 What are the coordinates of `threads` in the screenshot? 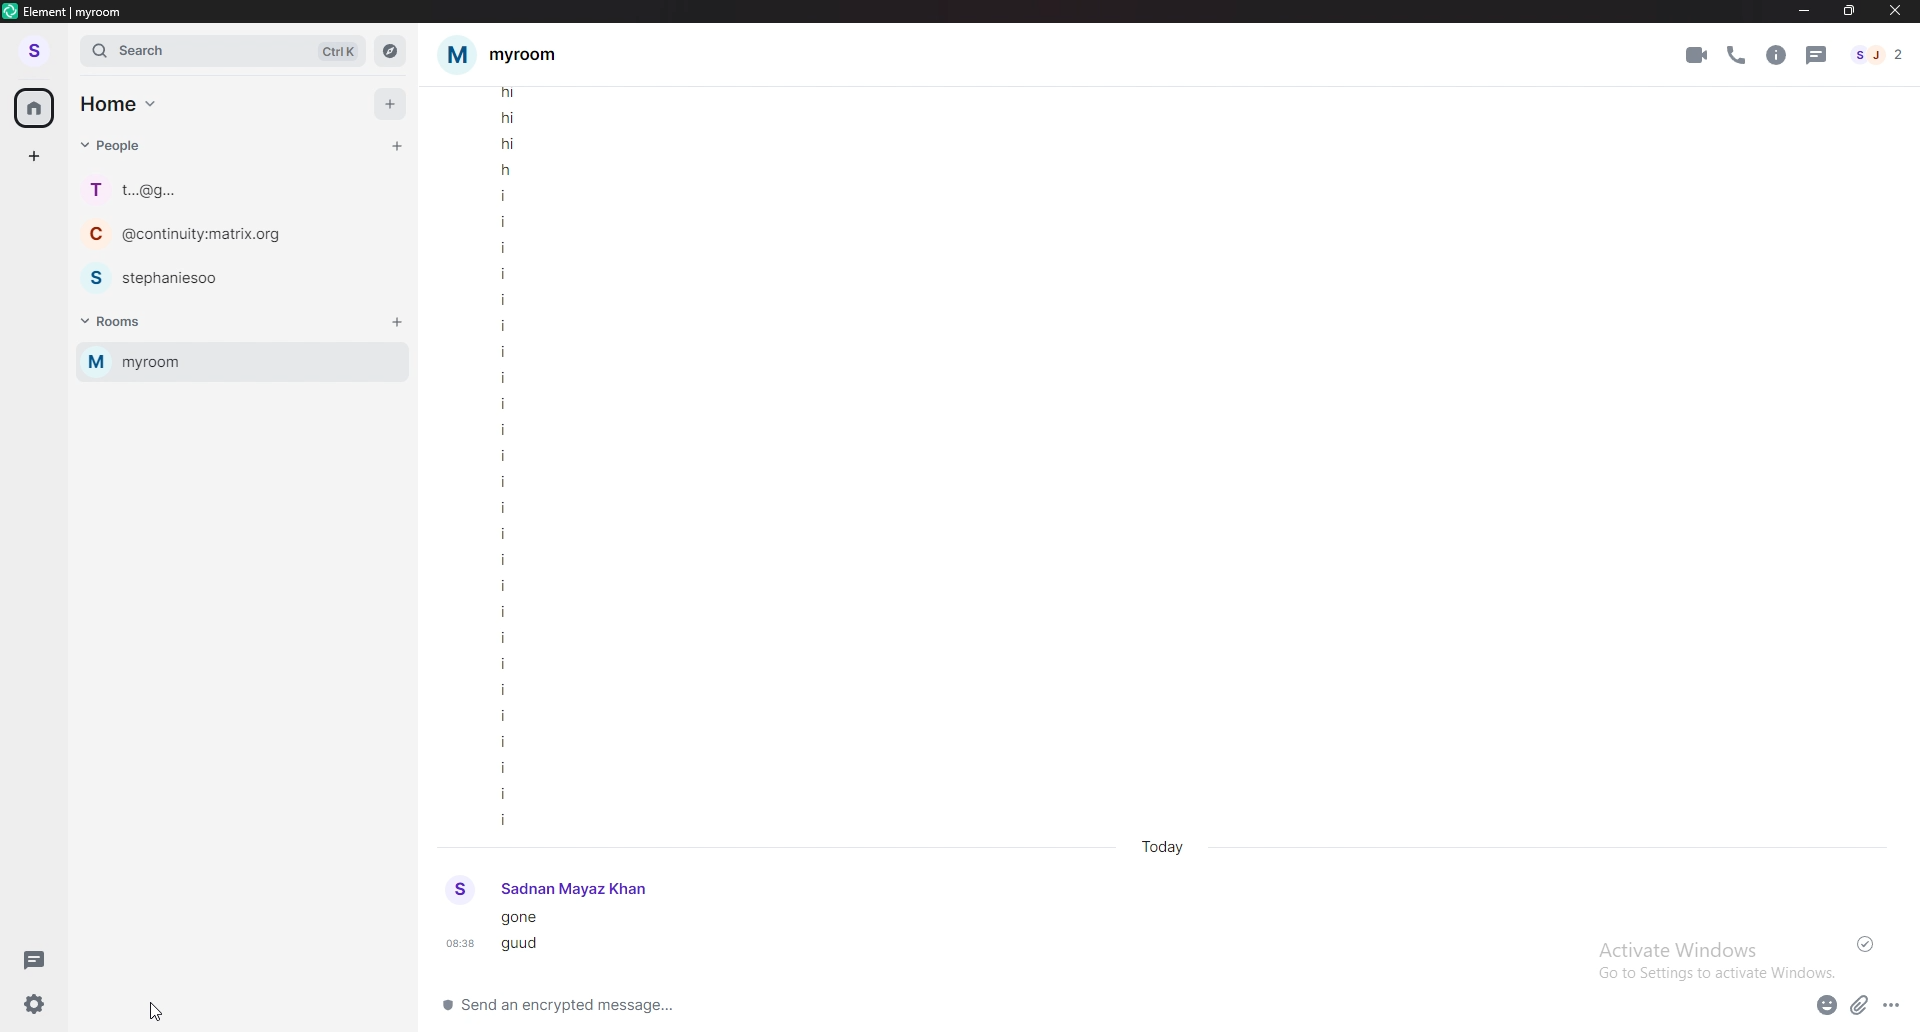 It's located at (32, 958).